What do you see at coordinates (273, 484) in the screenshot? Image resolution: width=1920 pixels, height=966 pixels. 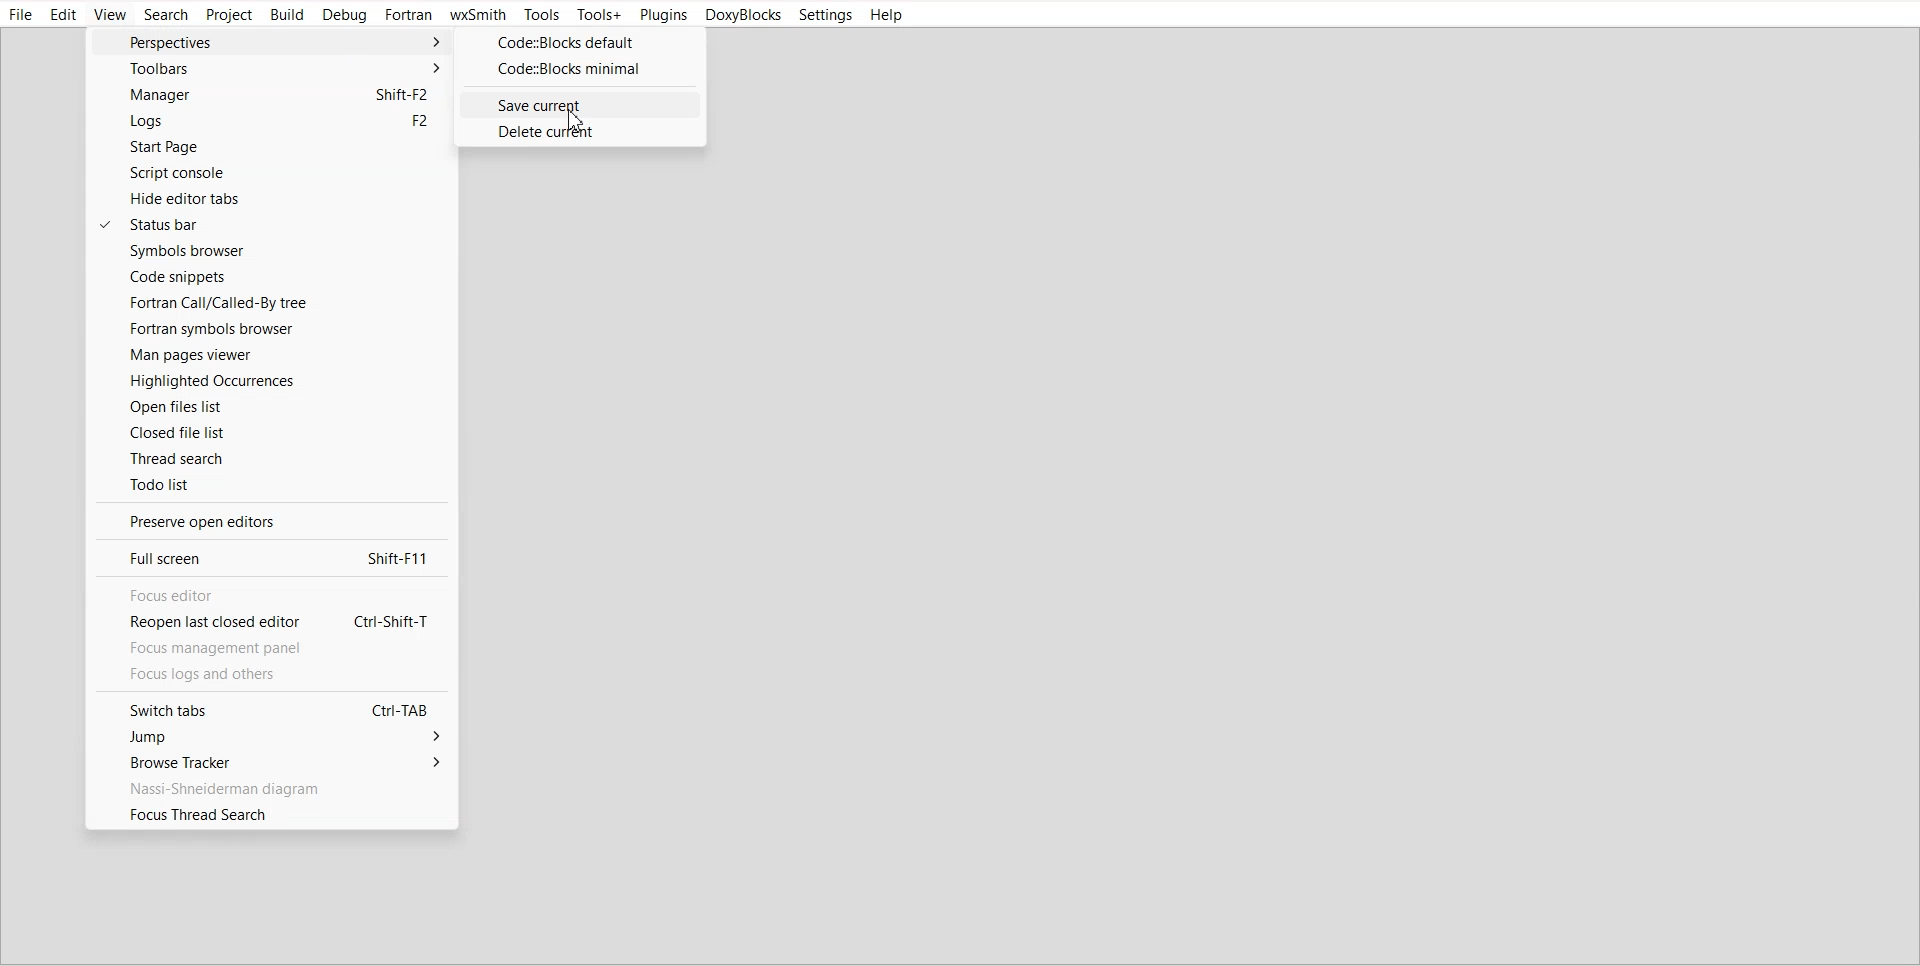 I see `Todo list` at bounding box center [273, 484].